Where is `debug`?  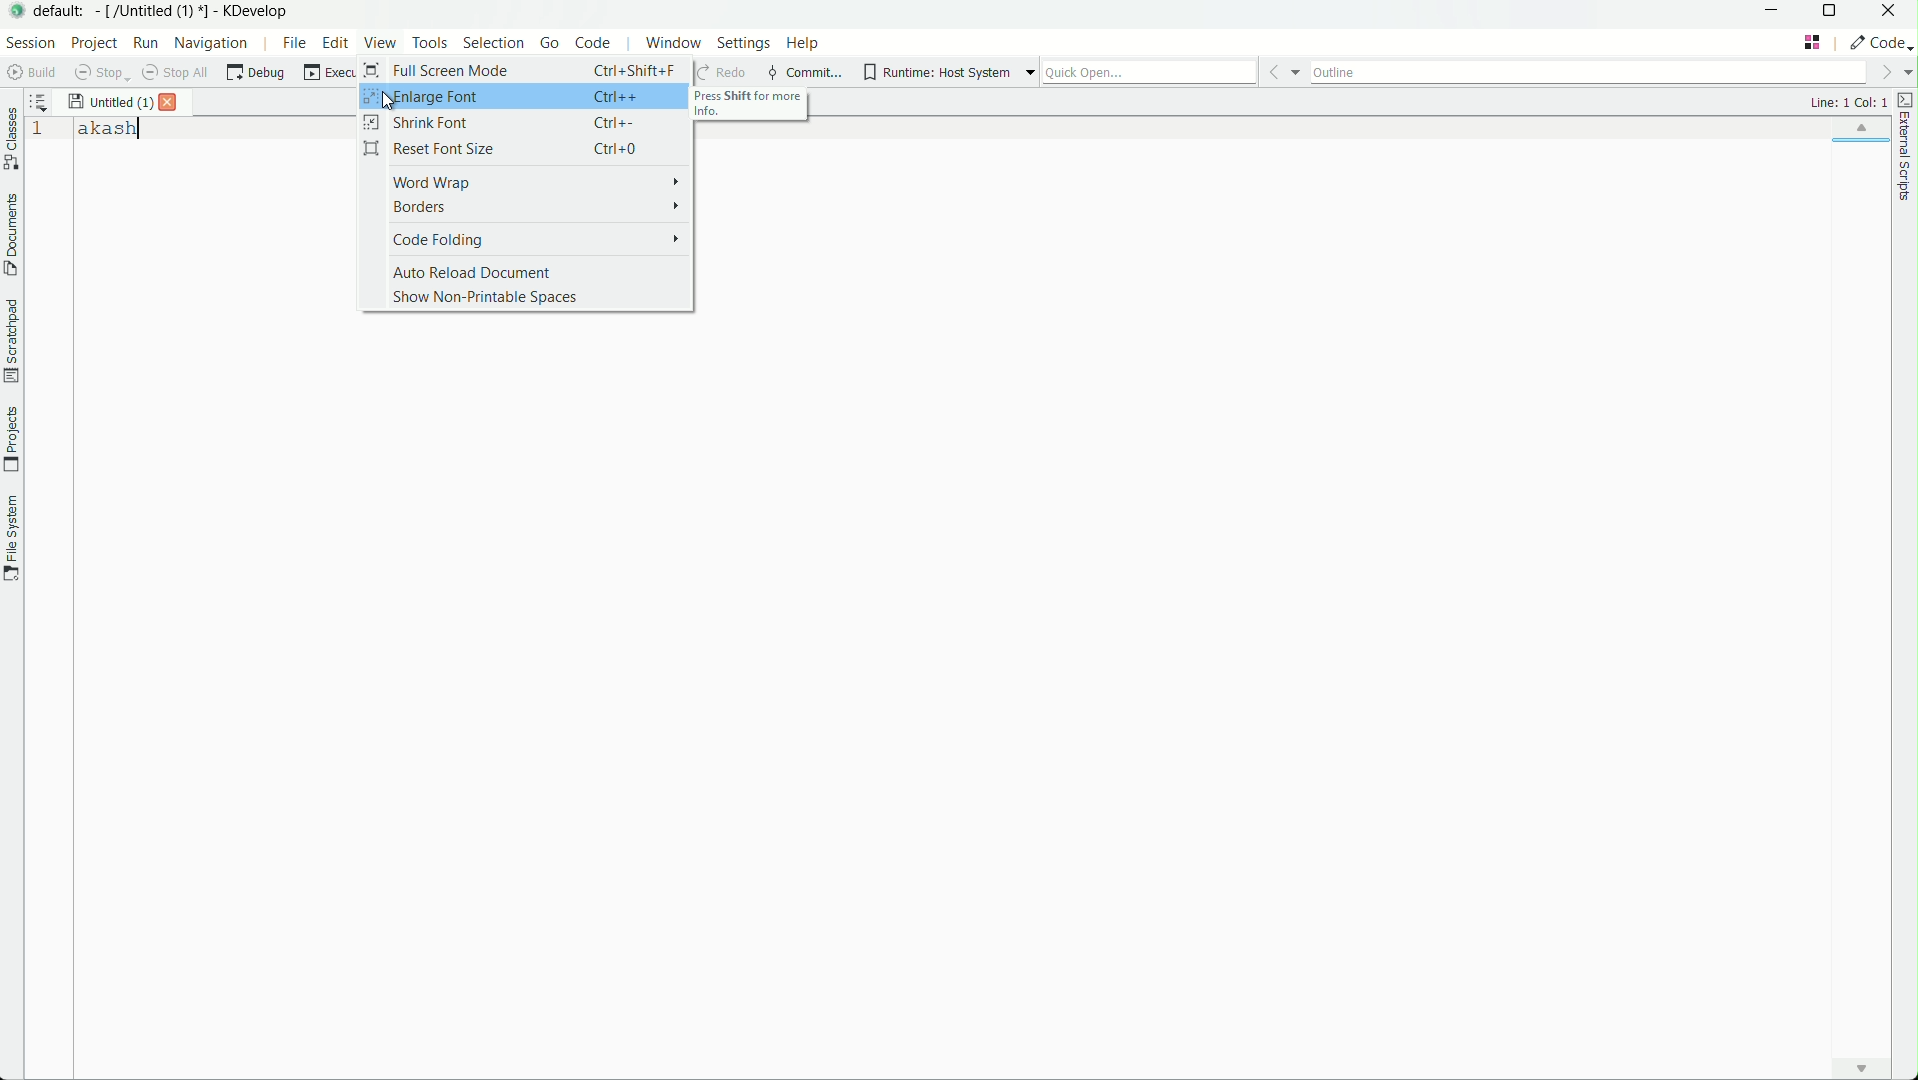
debug is located at coordinates (255, 74).